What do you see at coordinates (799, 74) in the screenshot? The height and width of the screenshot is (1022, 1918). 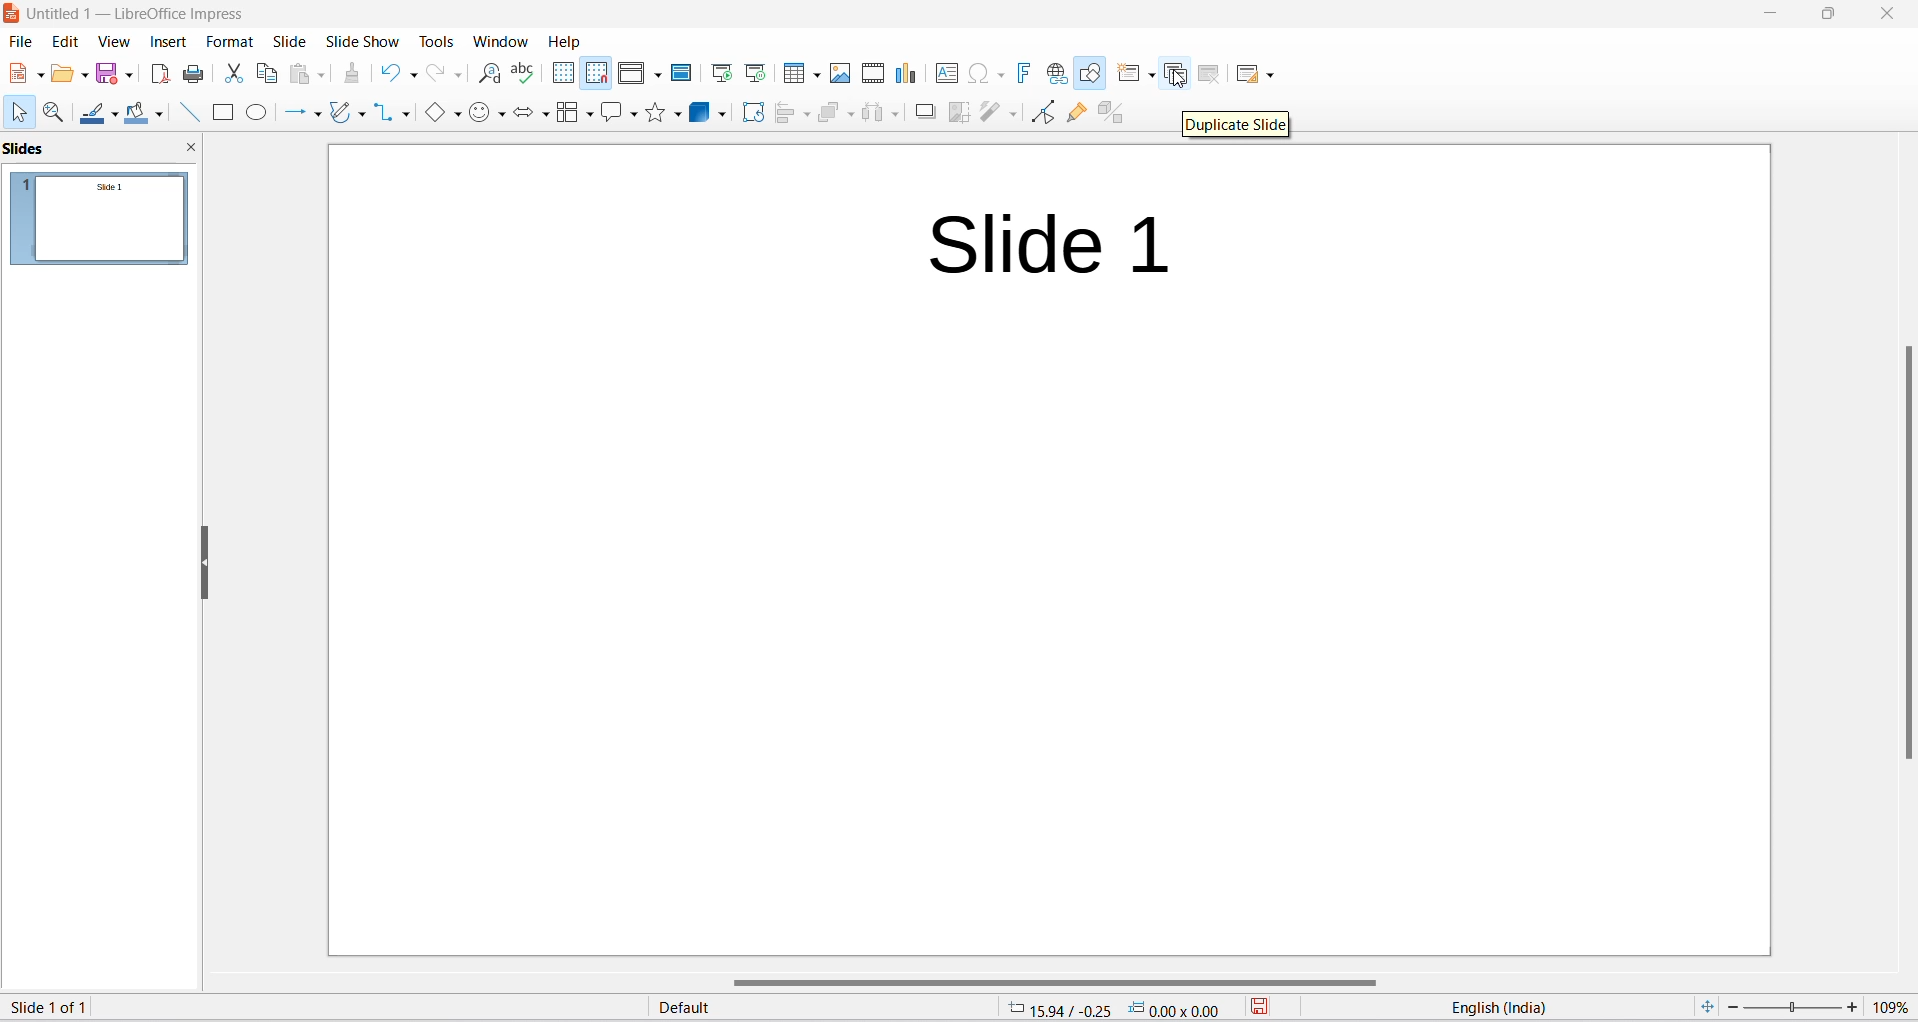 I see `insert table` at bounding box center [799, 74].